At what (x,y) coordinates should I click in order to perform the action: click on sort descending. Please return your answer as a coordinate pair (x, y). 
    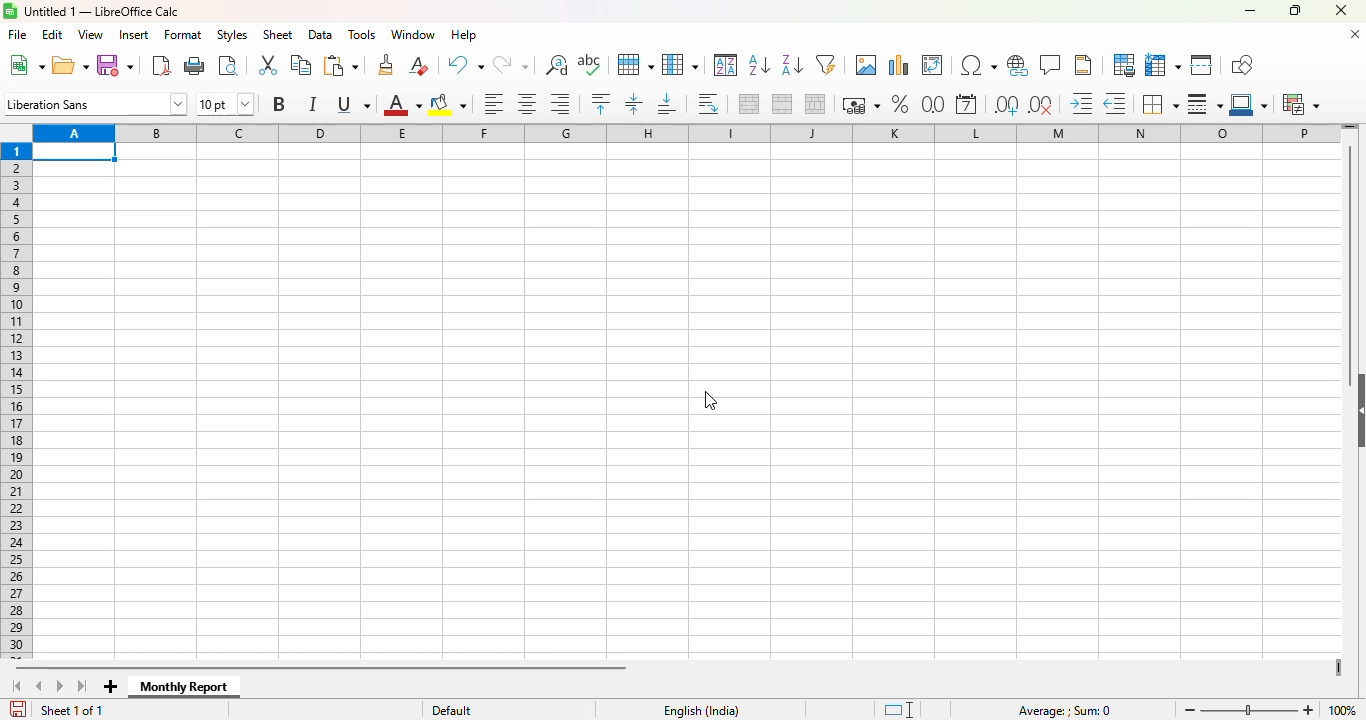
    Looking at the image, I should click on (792, 66).